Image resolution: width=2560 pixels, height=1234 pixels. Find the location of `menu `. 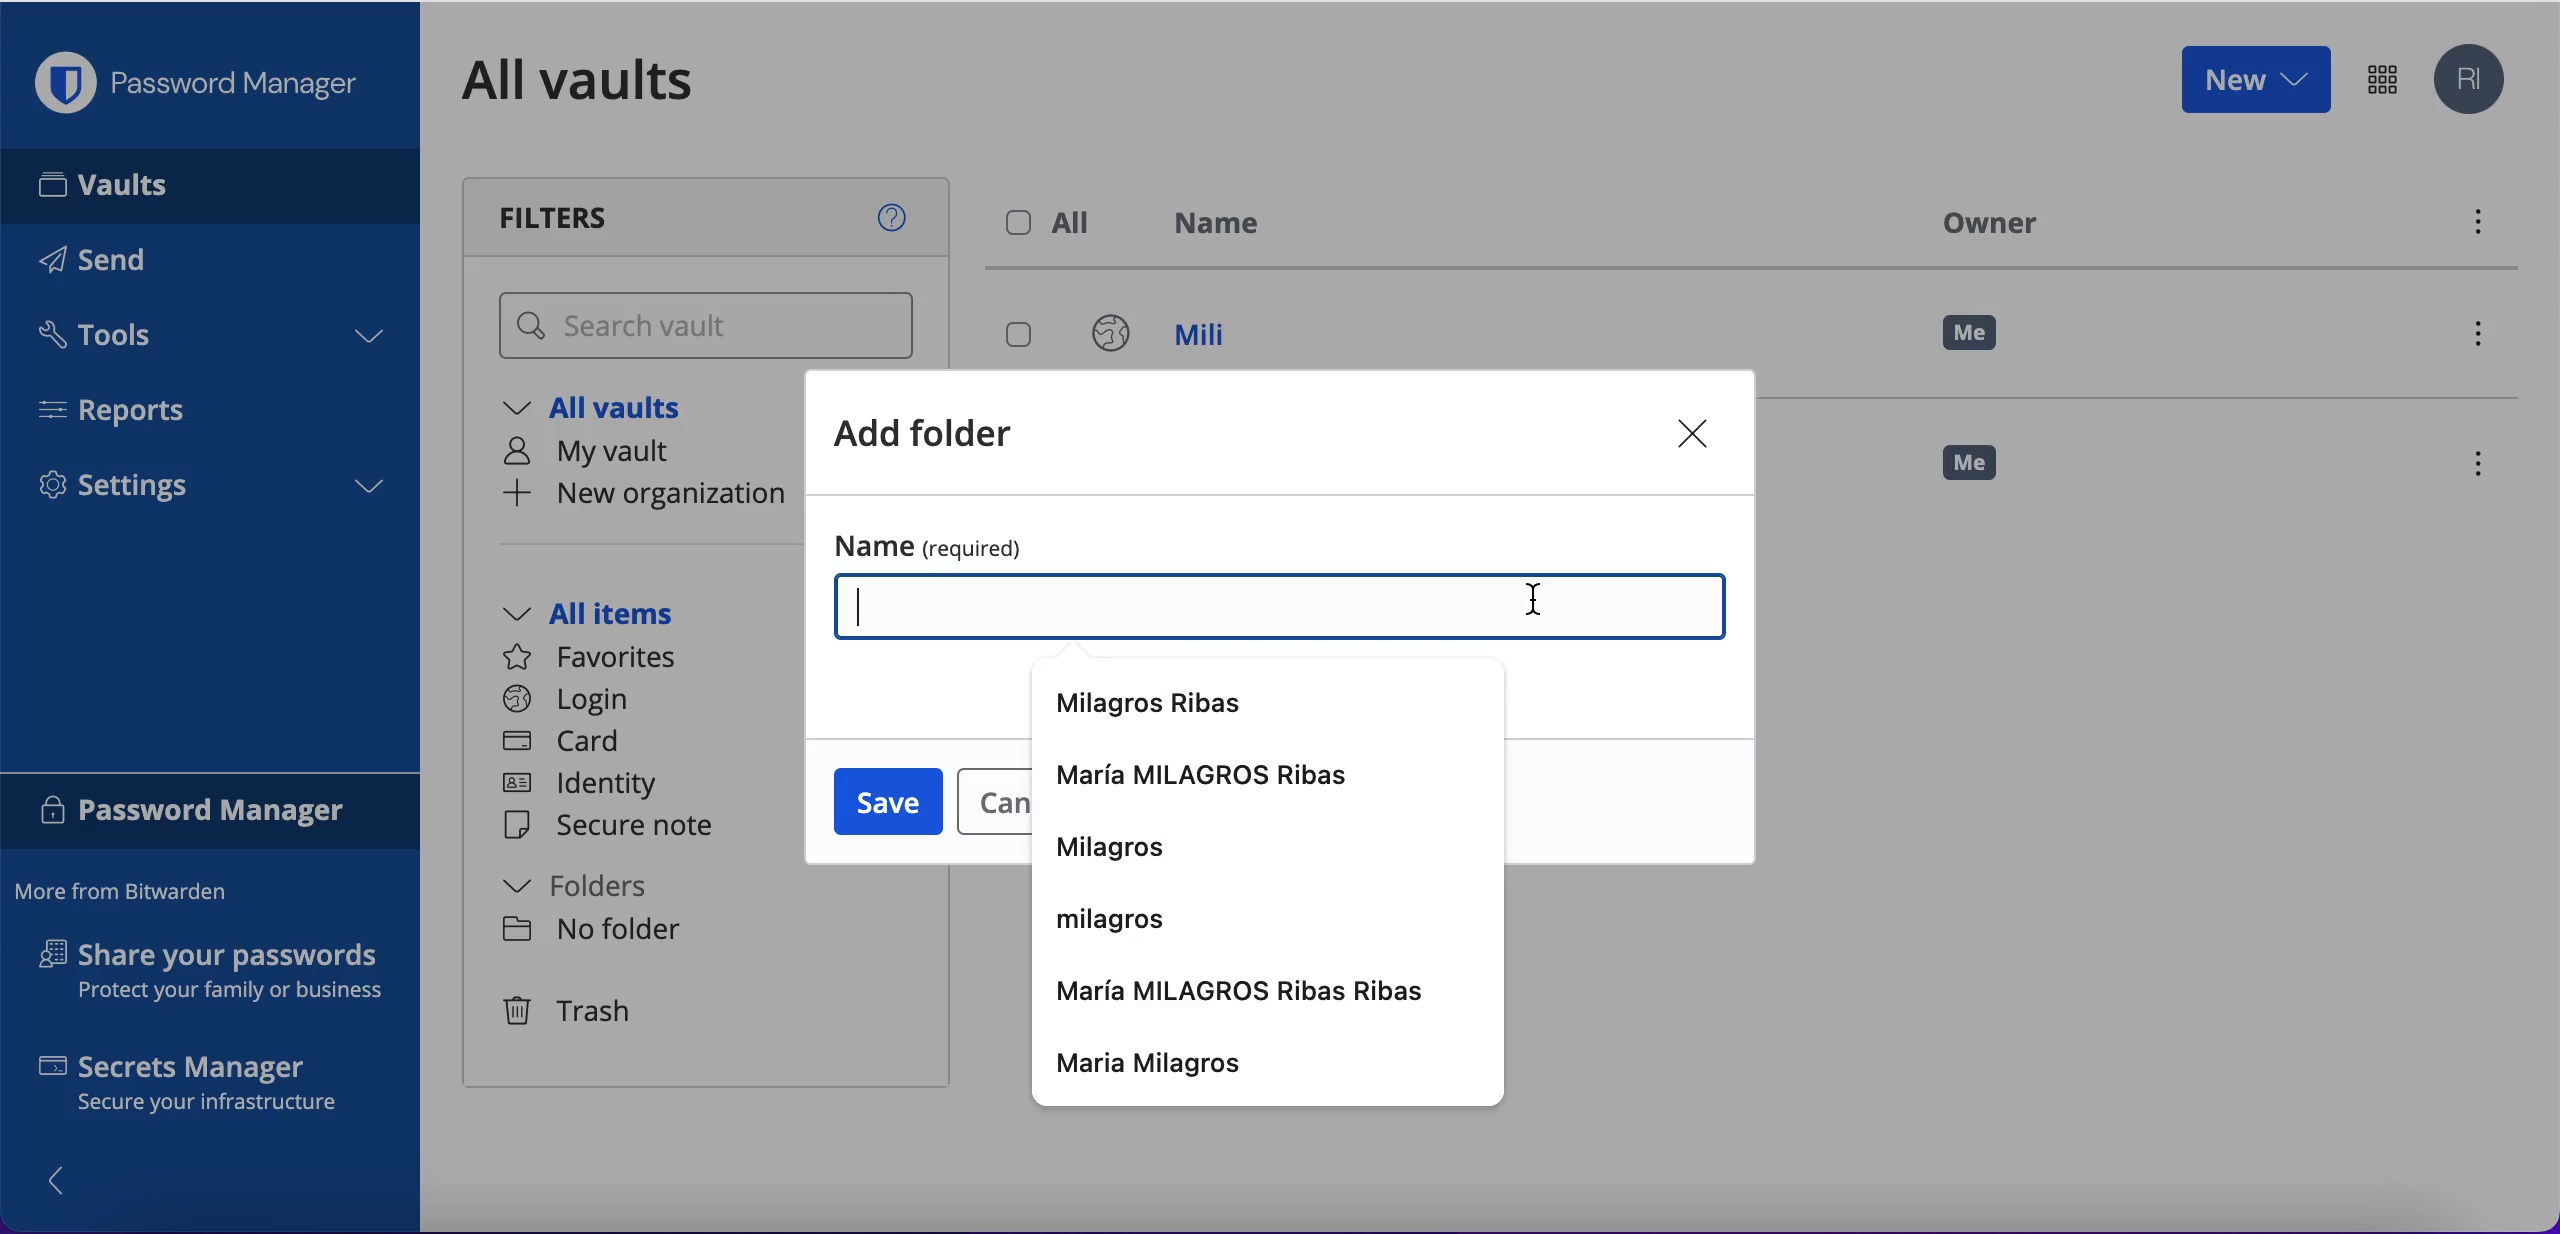

menu  is located at coordinates (2486, 339).